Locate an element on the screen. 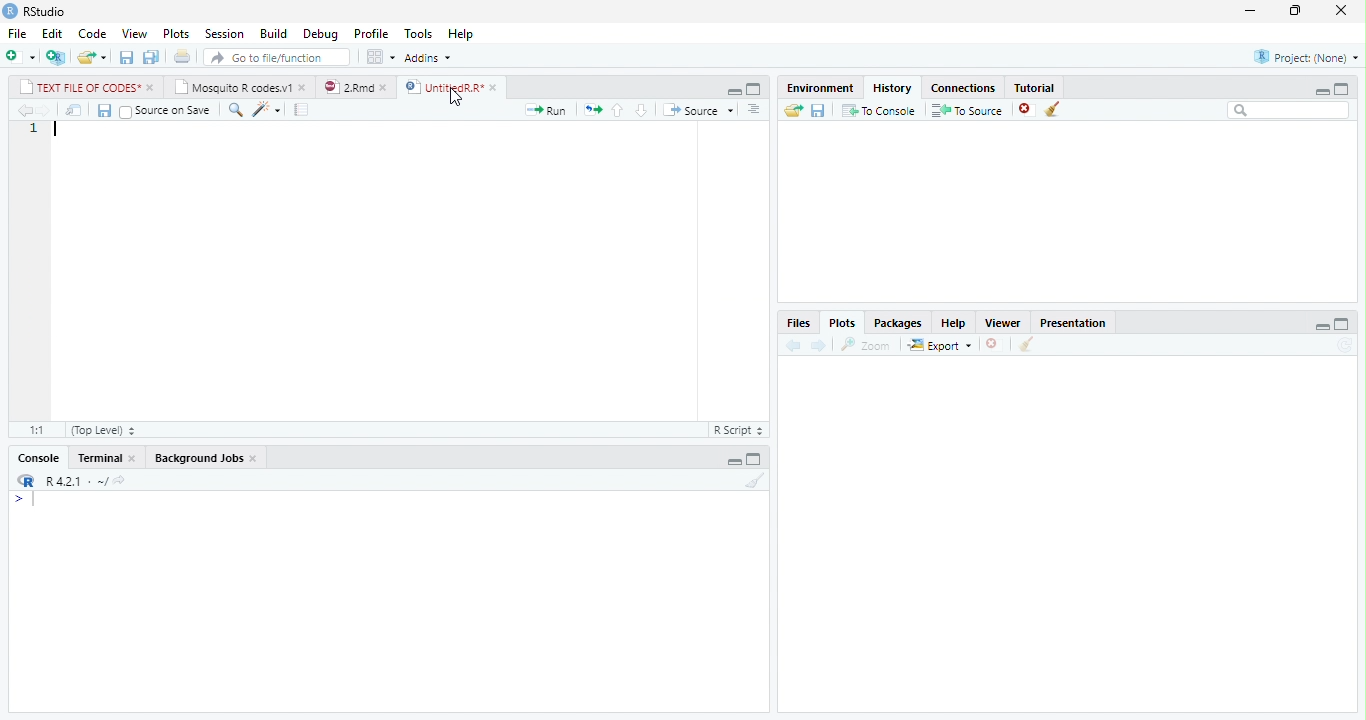  search file is located at coordinates (278, 57).